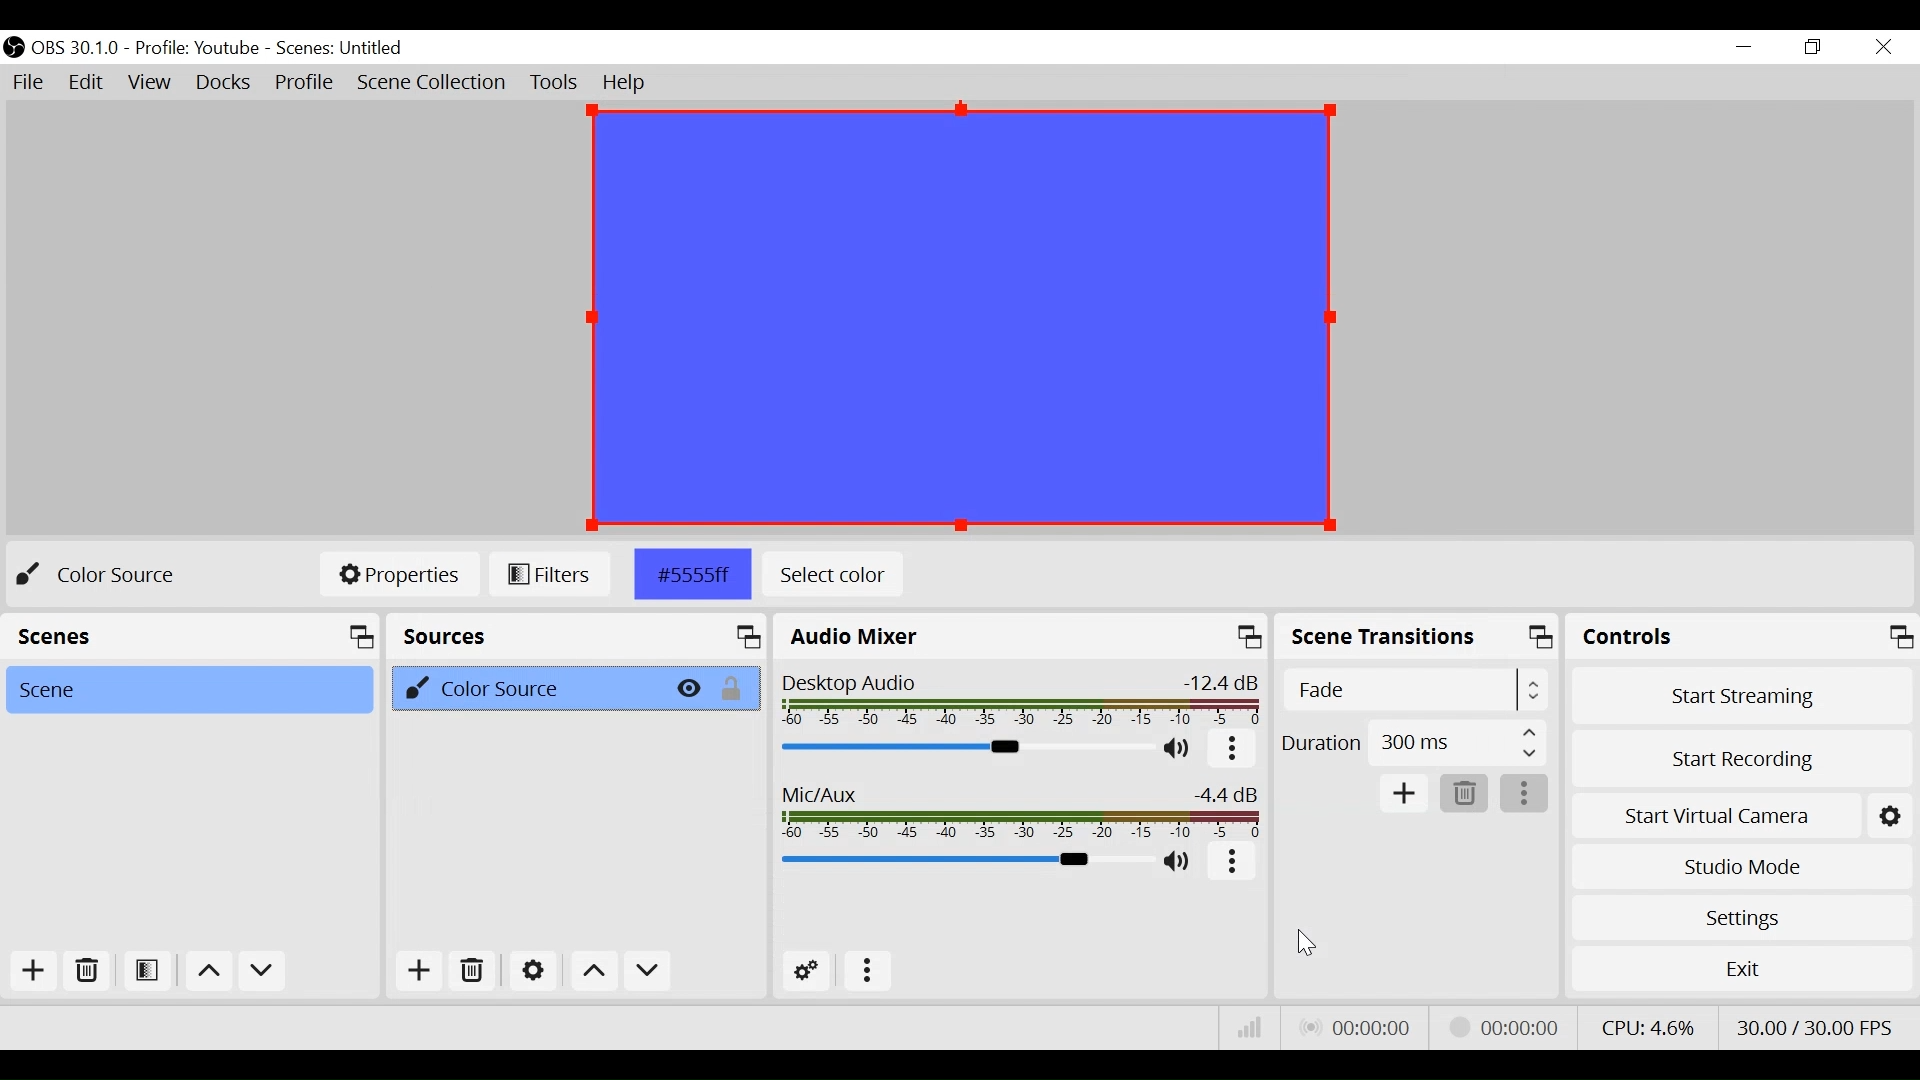  What do you see at coordinates (631, 82) in the screenshot?
I see `Help` at bounding box center [631, 82].